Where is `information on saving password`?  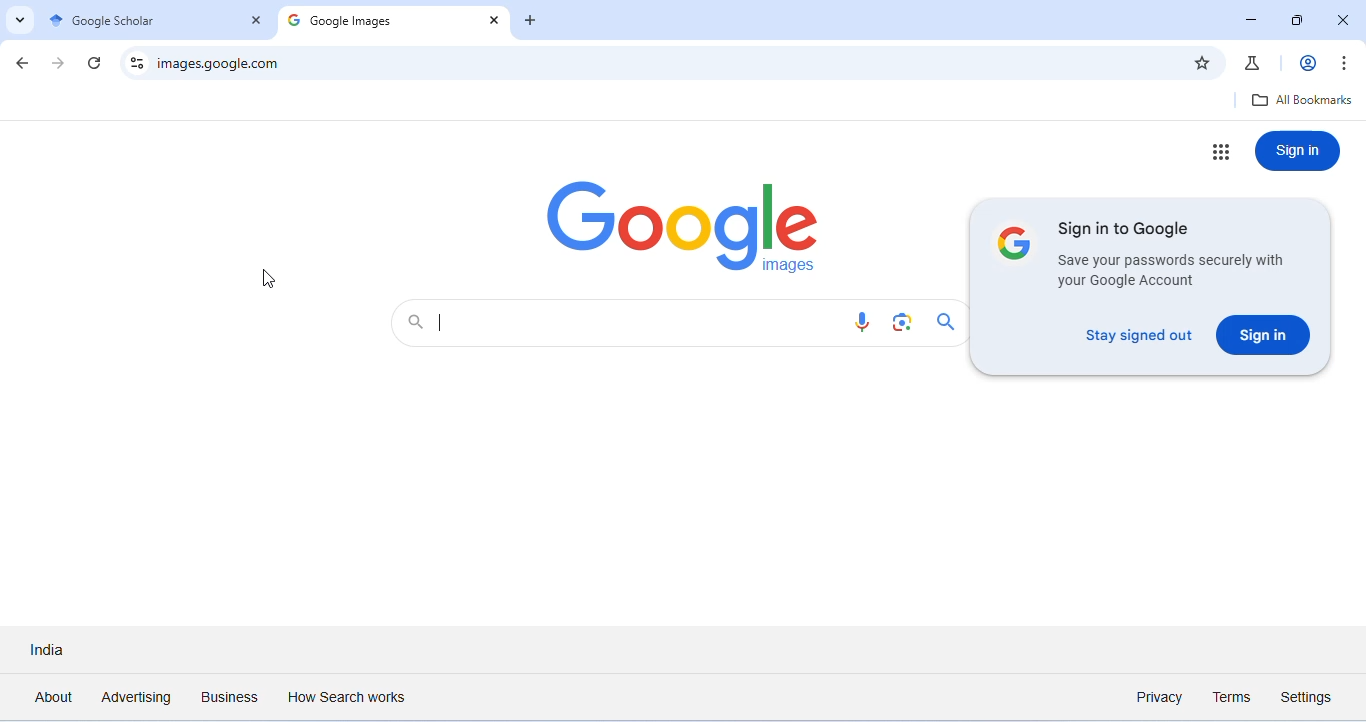
information on saving password is located at coordinates (1170, 270).